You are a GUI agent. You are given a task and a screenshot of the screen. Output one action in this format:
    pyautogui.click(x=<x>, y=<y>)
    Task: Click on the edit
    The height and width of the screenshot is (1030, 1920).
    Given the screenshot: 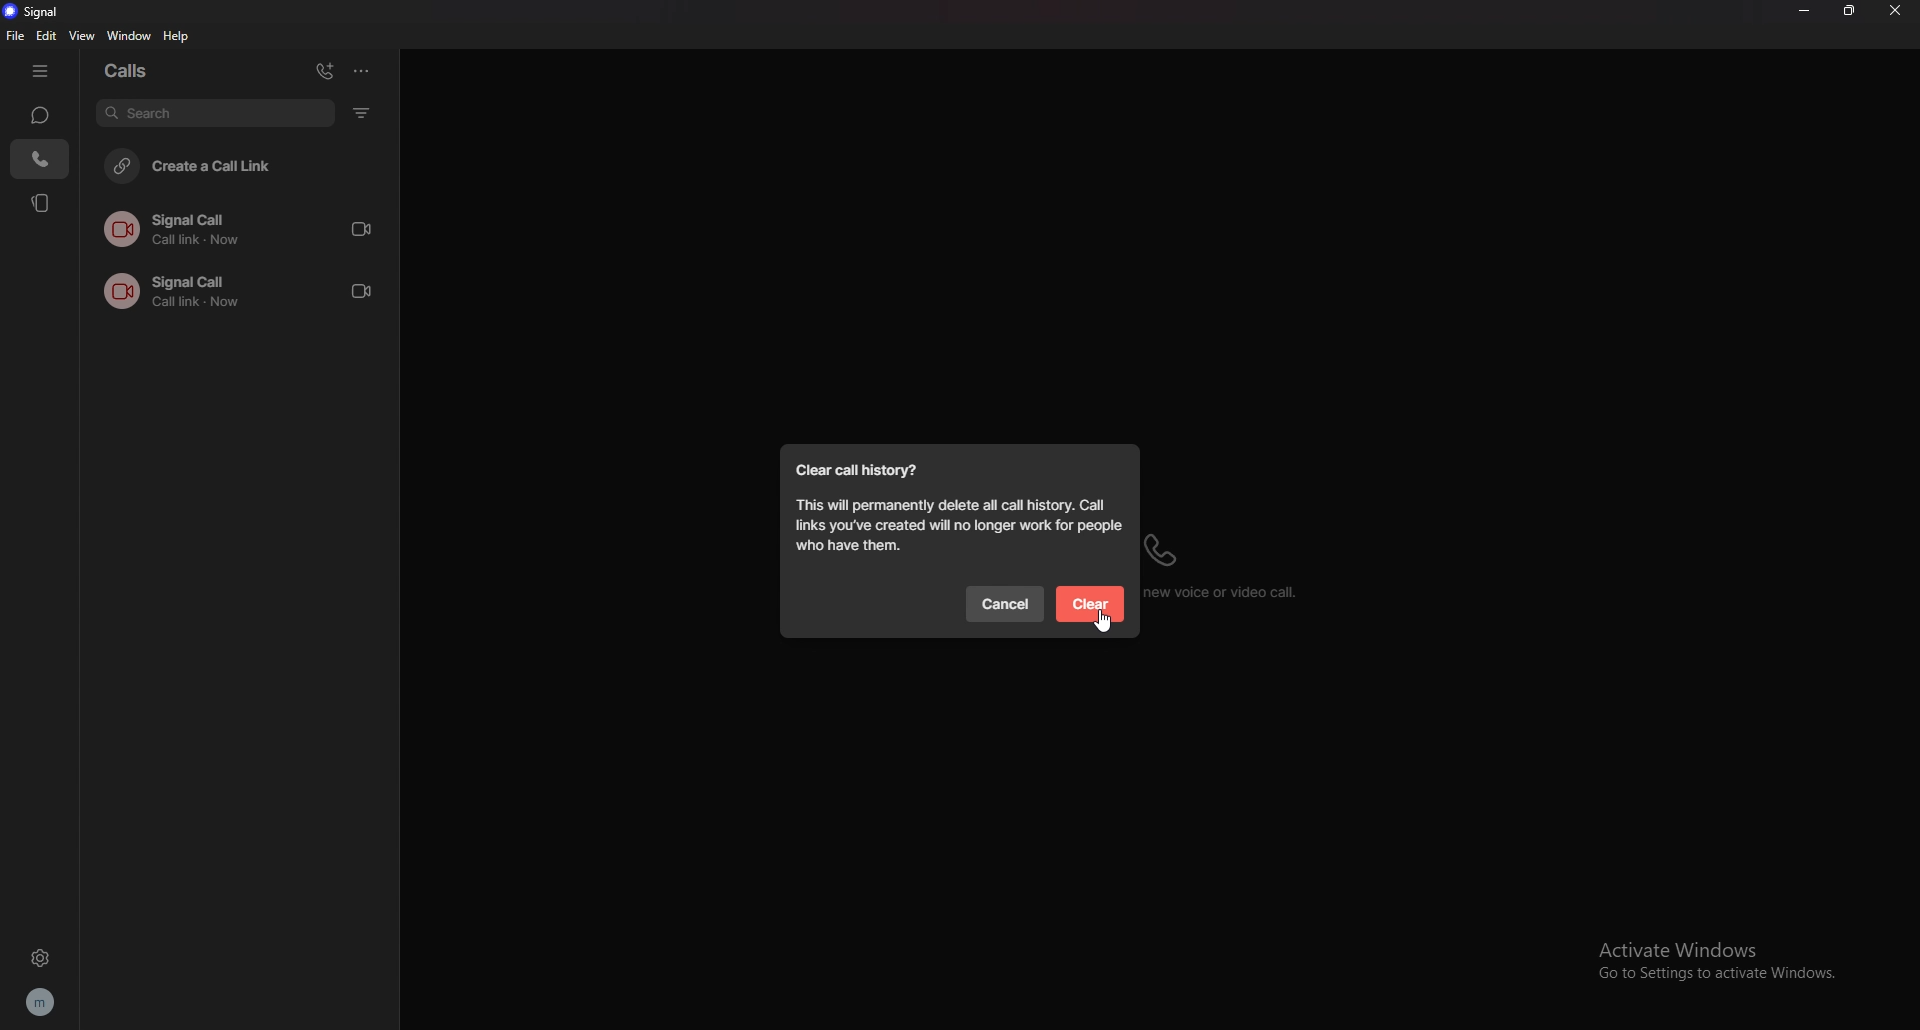 What is the action you would take?
    pyautogui.click(x=48, y=36)
    